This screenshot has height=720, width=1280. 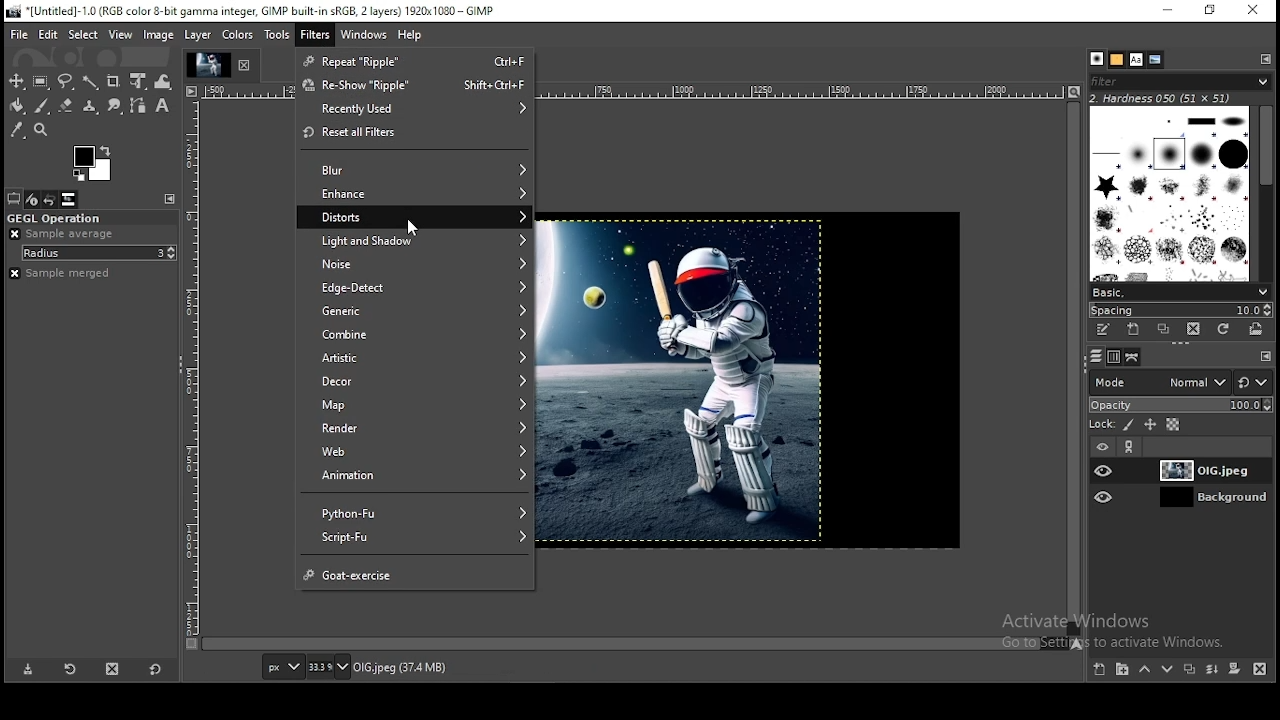 I want to click on restore, so click(x=1215, y=11).